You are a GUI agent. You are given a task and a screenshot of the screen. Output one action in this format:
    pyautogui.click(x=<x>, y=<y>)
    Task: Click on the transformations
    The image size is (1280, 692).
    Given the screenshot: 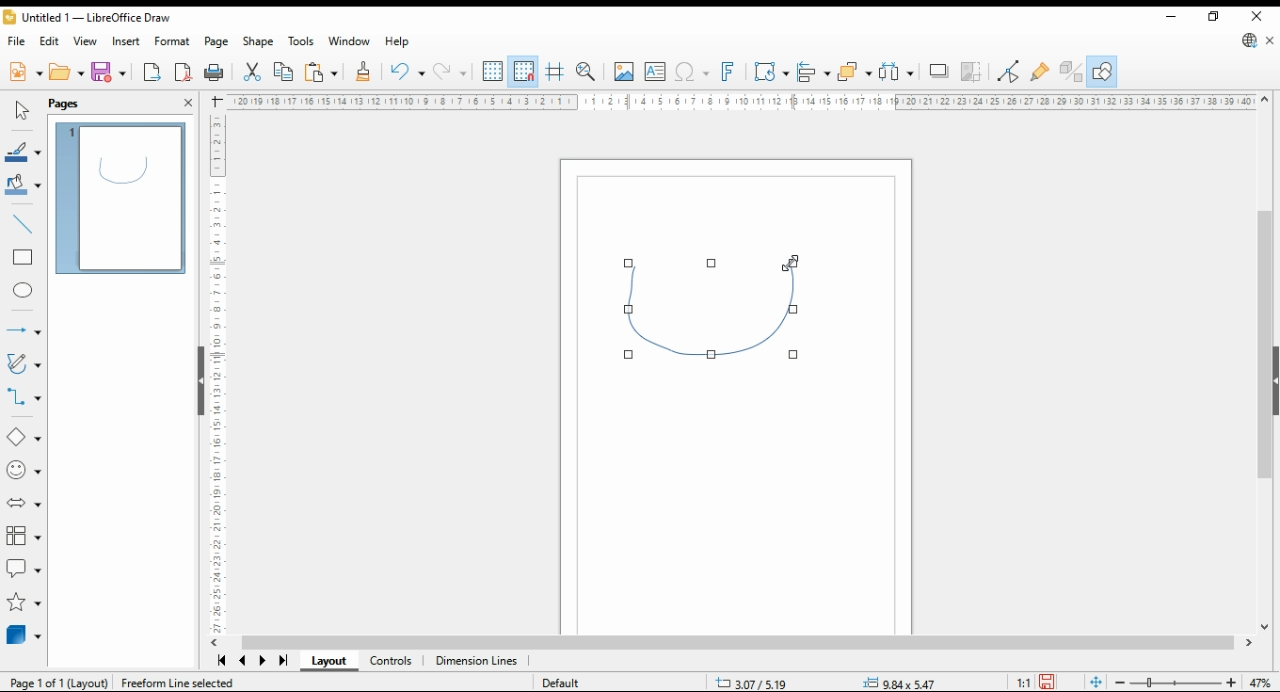 What is the action you would take?
    pyautogui.click(x=771, y=74)
    